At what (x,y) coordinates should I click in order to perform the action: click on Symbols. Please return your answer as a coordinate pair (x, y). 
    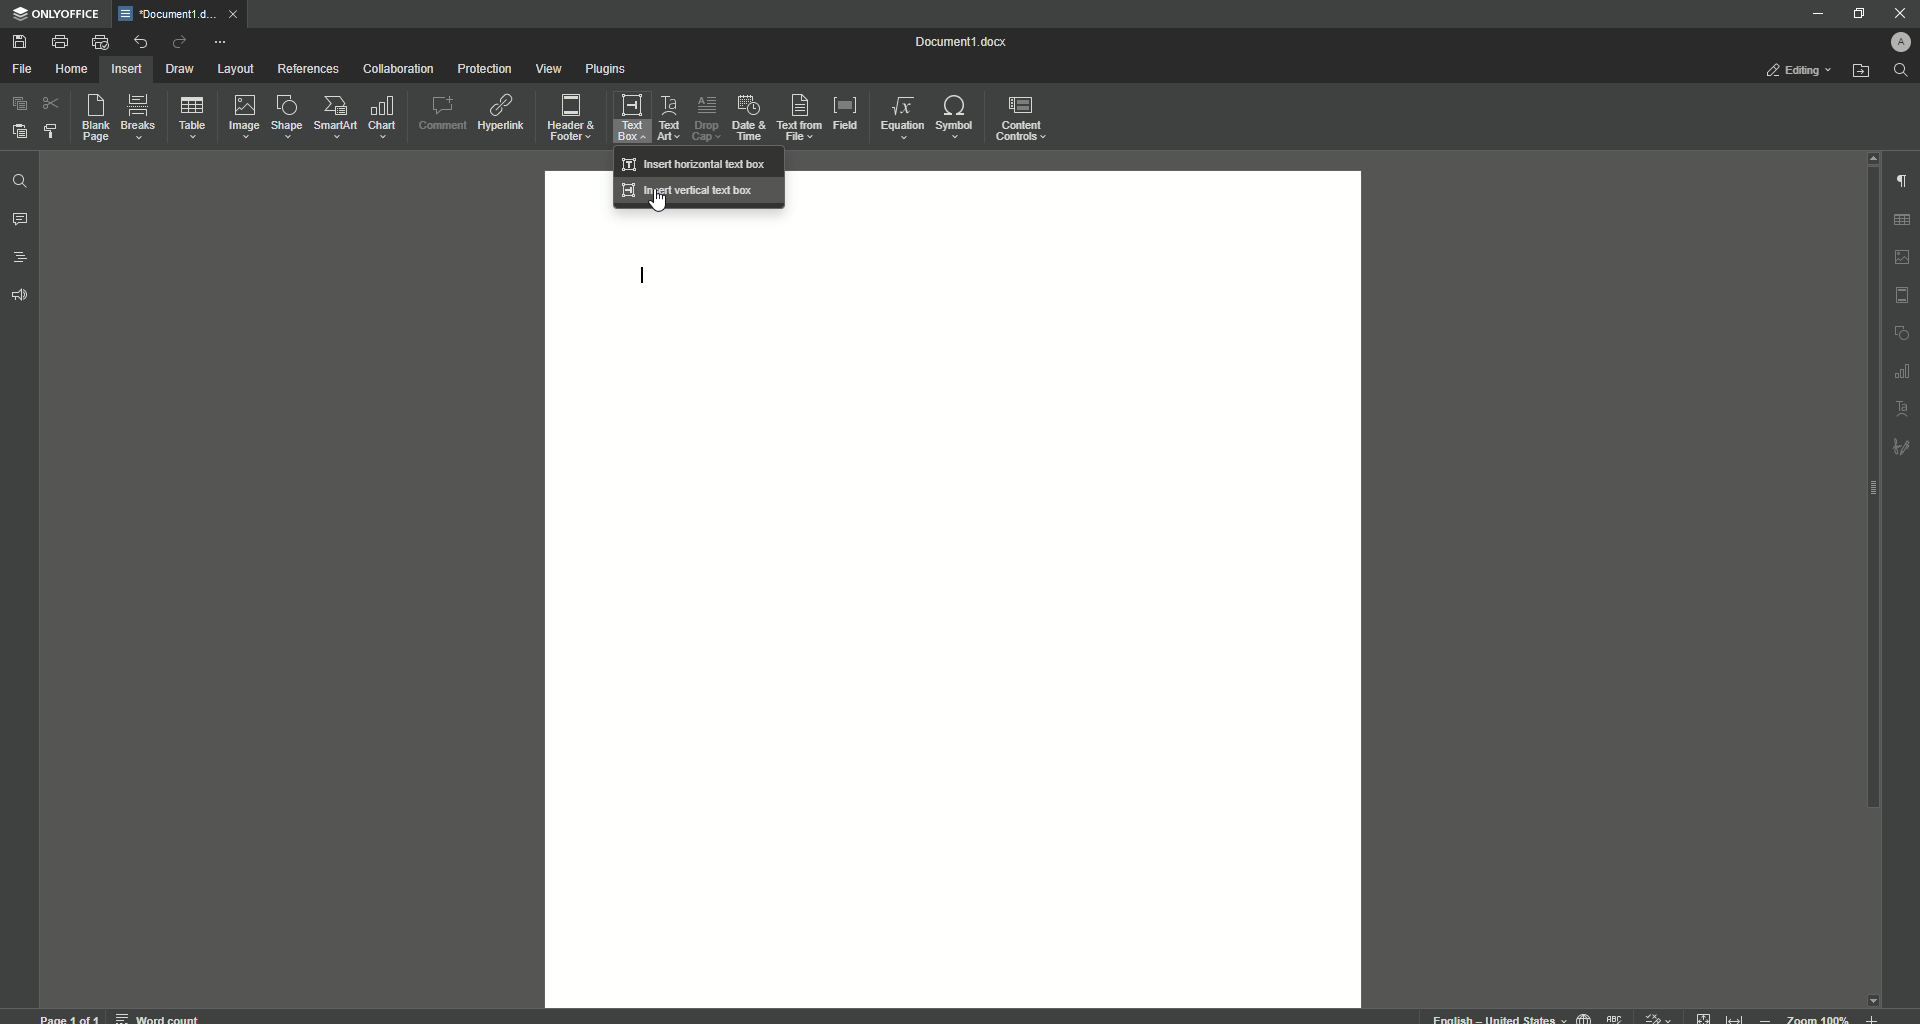
    Looking at the image, I should click on (953, 117).